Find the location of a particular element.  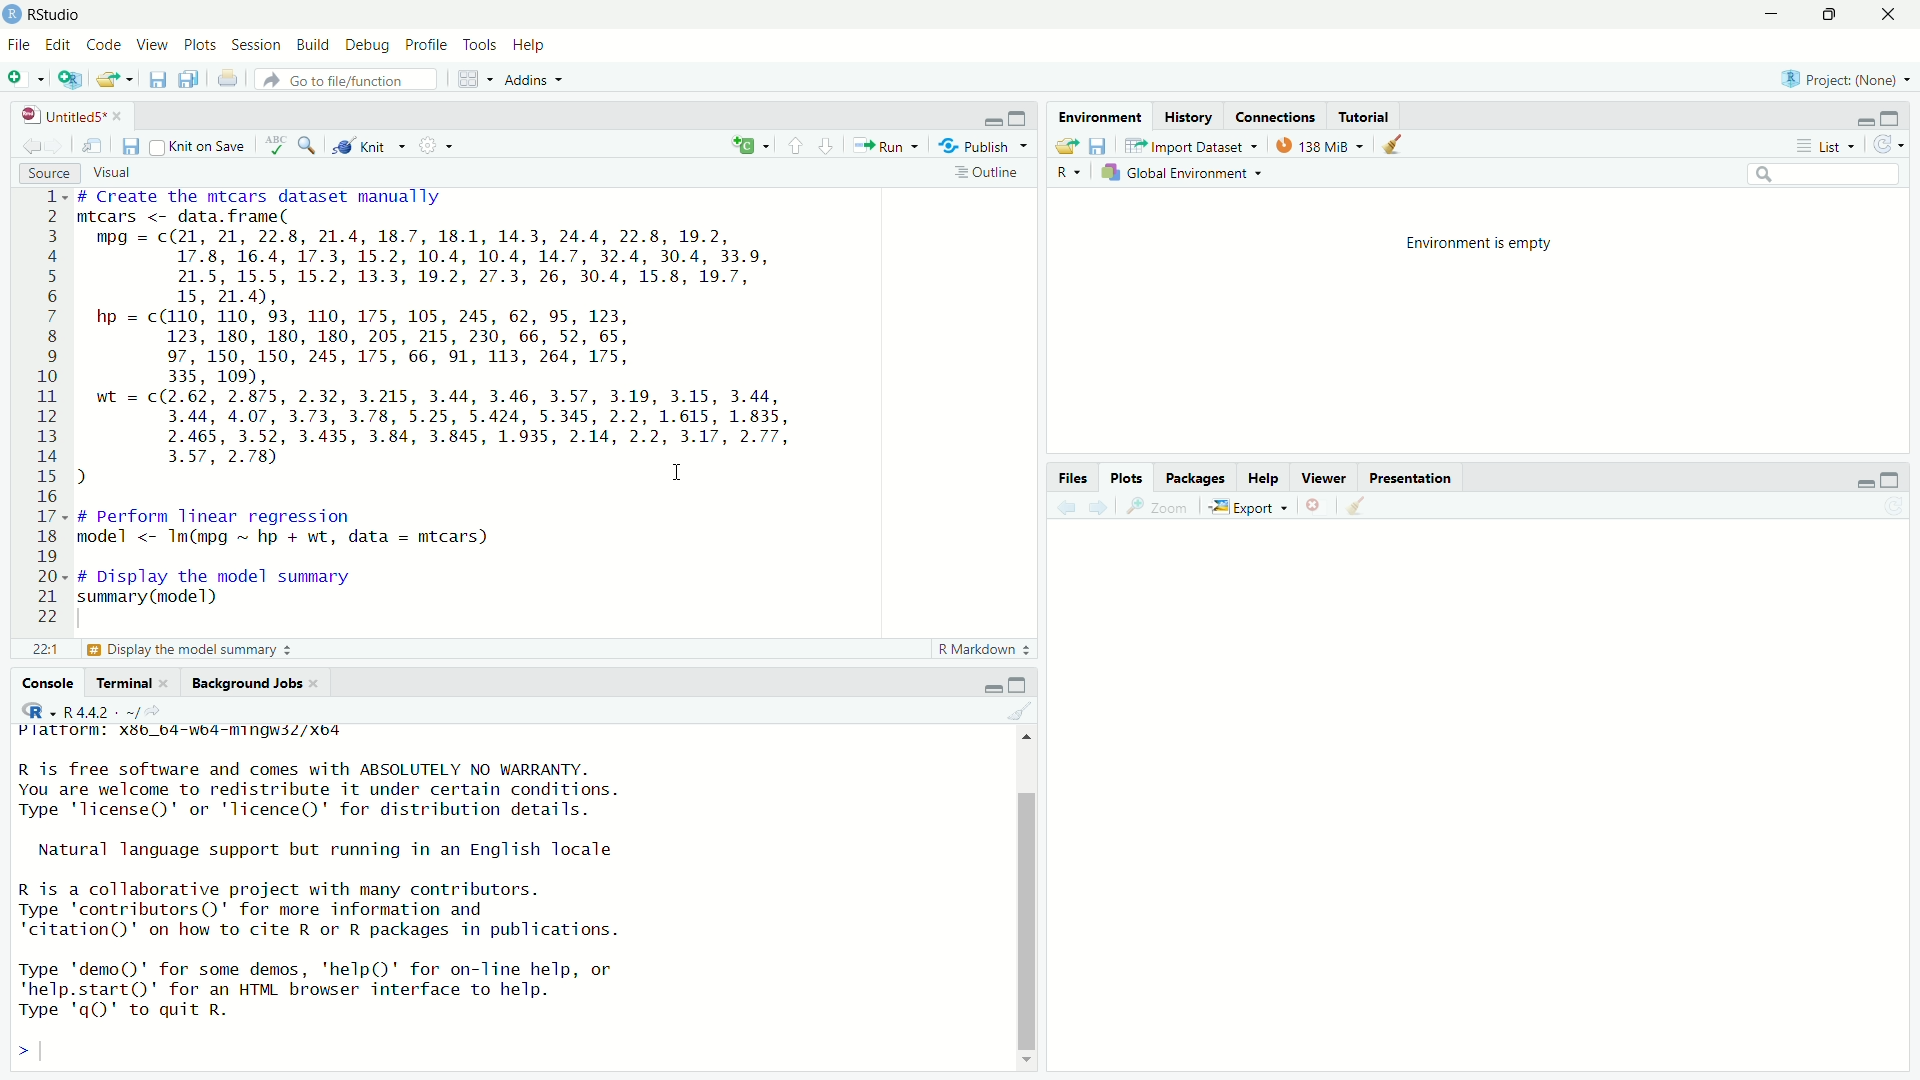

maximize is located at coordinates (1889, 482).